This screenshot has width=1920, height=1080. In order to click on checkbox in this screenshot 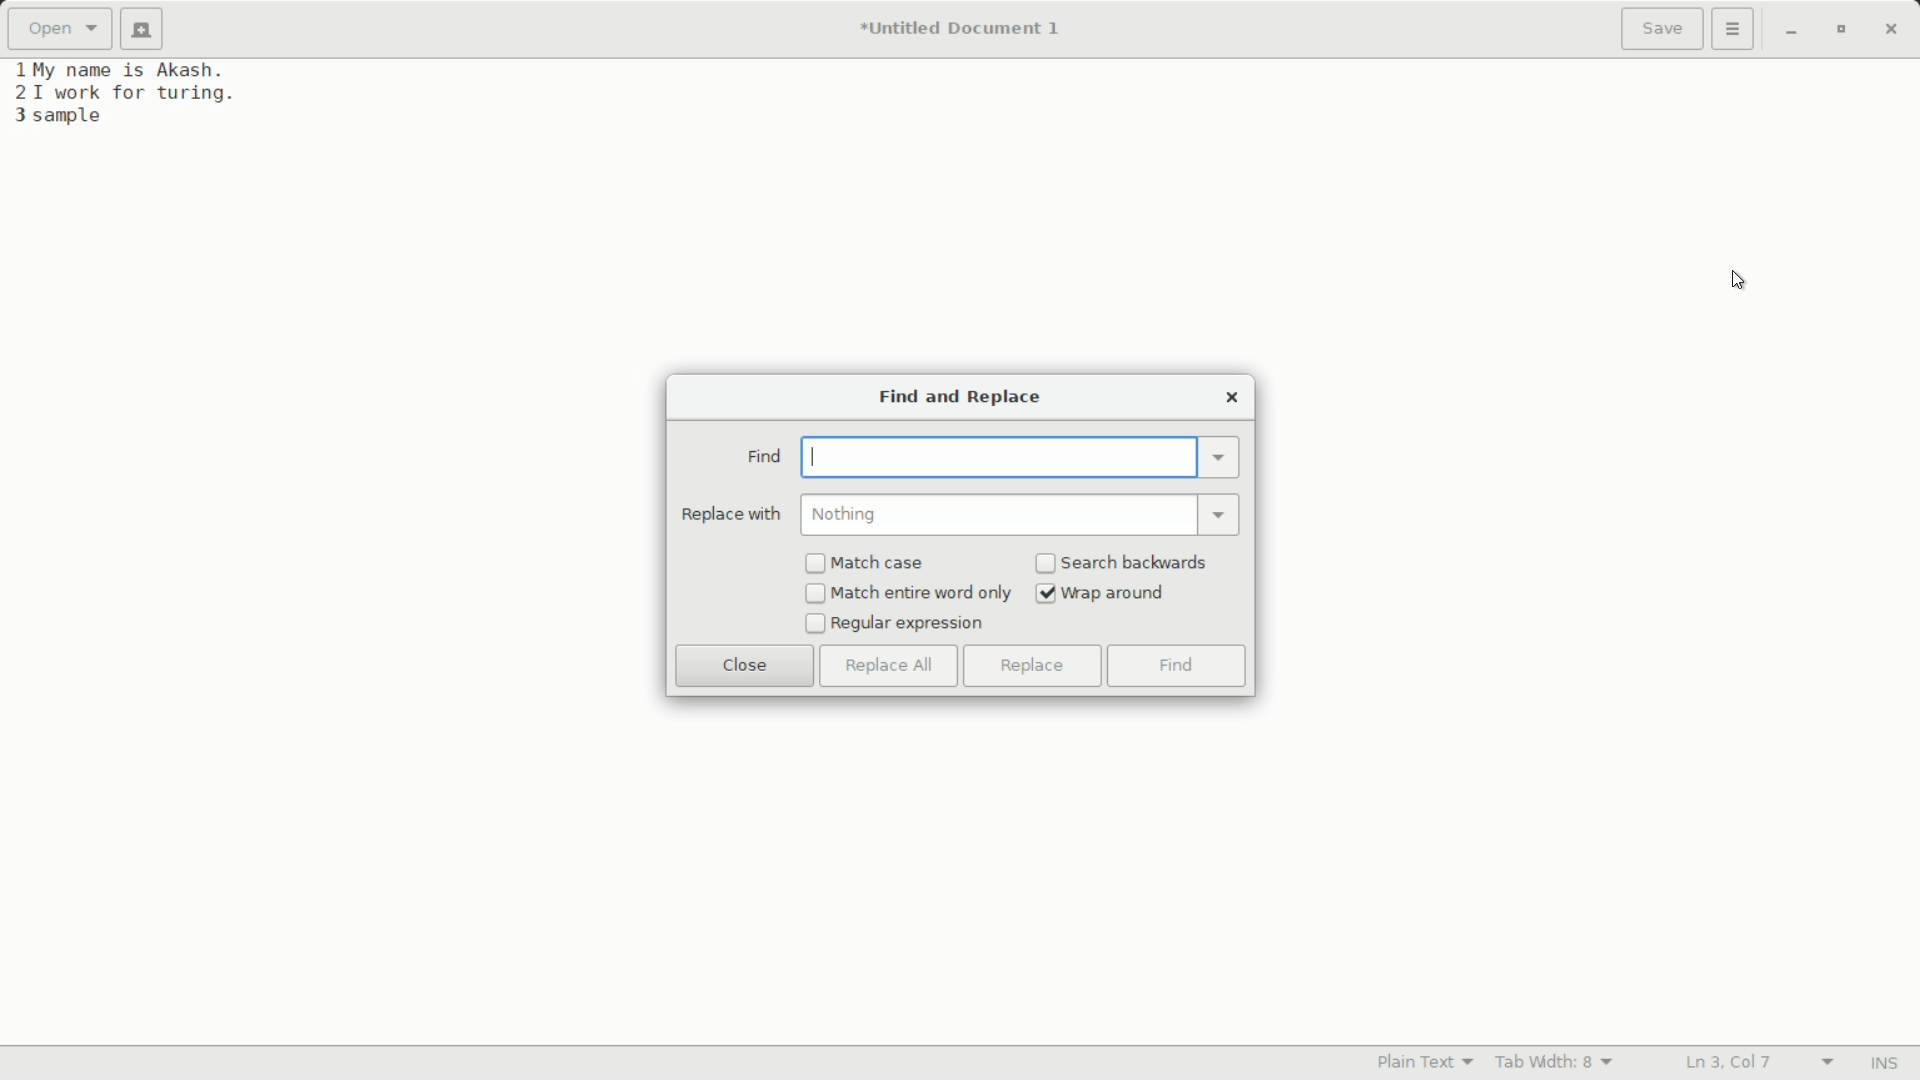, I will do `click(815, 564)`.